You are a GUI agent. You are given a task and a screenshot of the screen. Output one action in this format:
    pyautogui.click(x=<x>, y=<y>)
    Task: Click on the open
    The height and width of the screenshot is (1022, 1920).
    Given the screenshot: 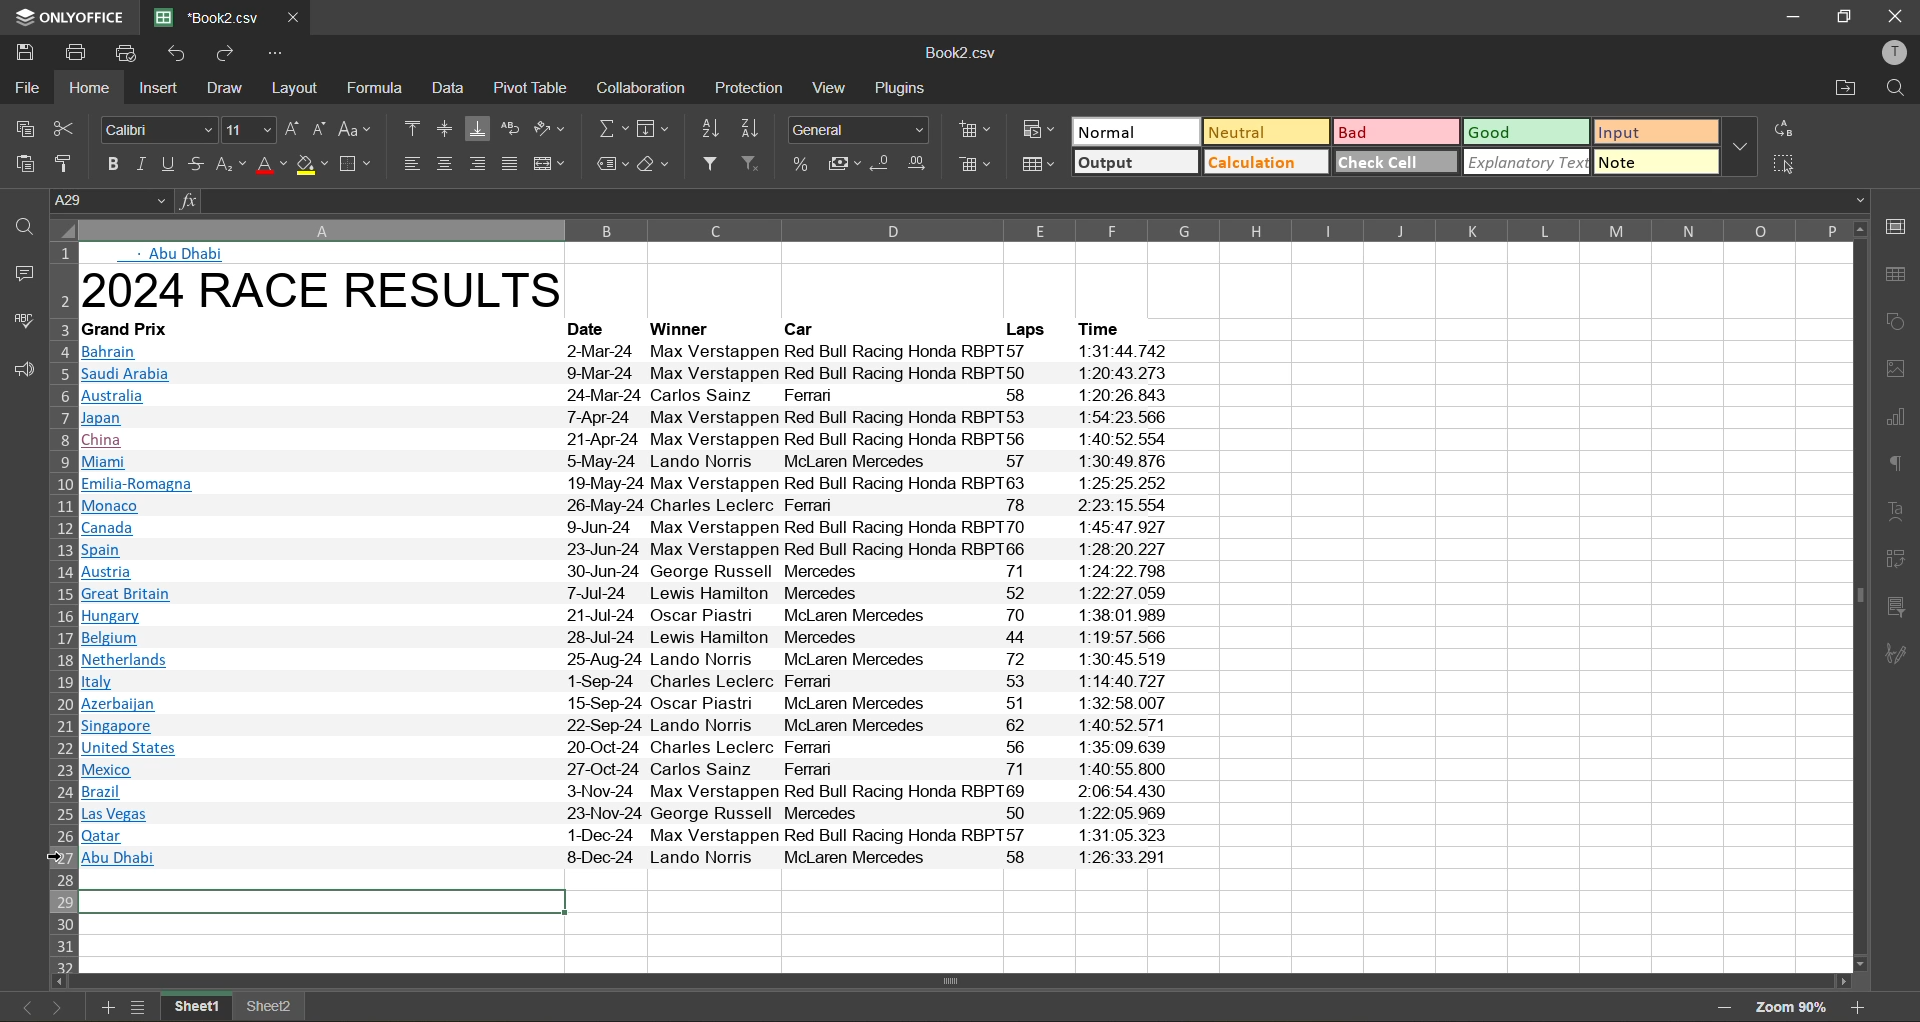 What is the action you would take?
    pyautogui.click(x=17, y=223)
    